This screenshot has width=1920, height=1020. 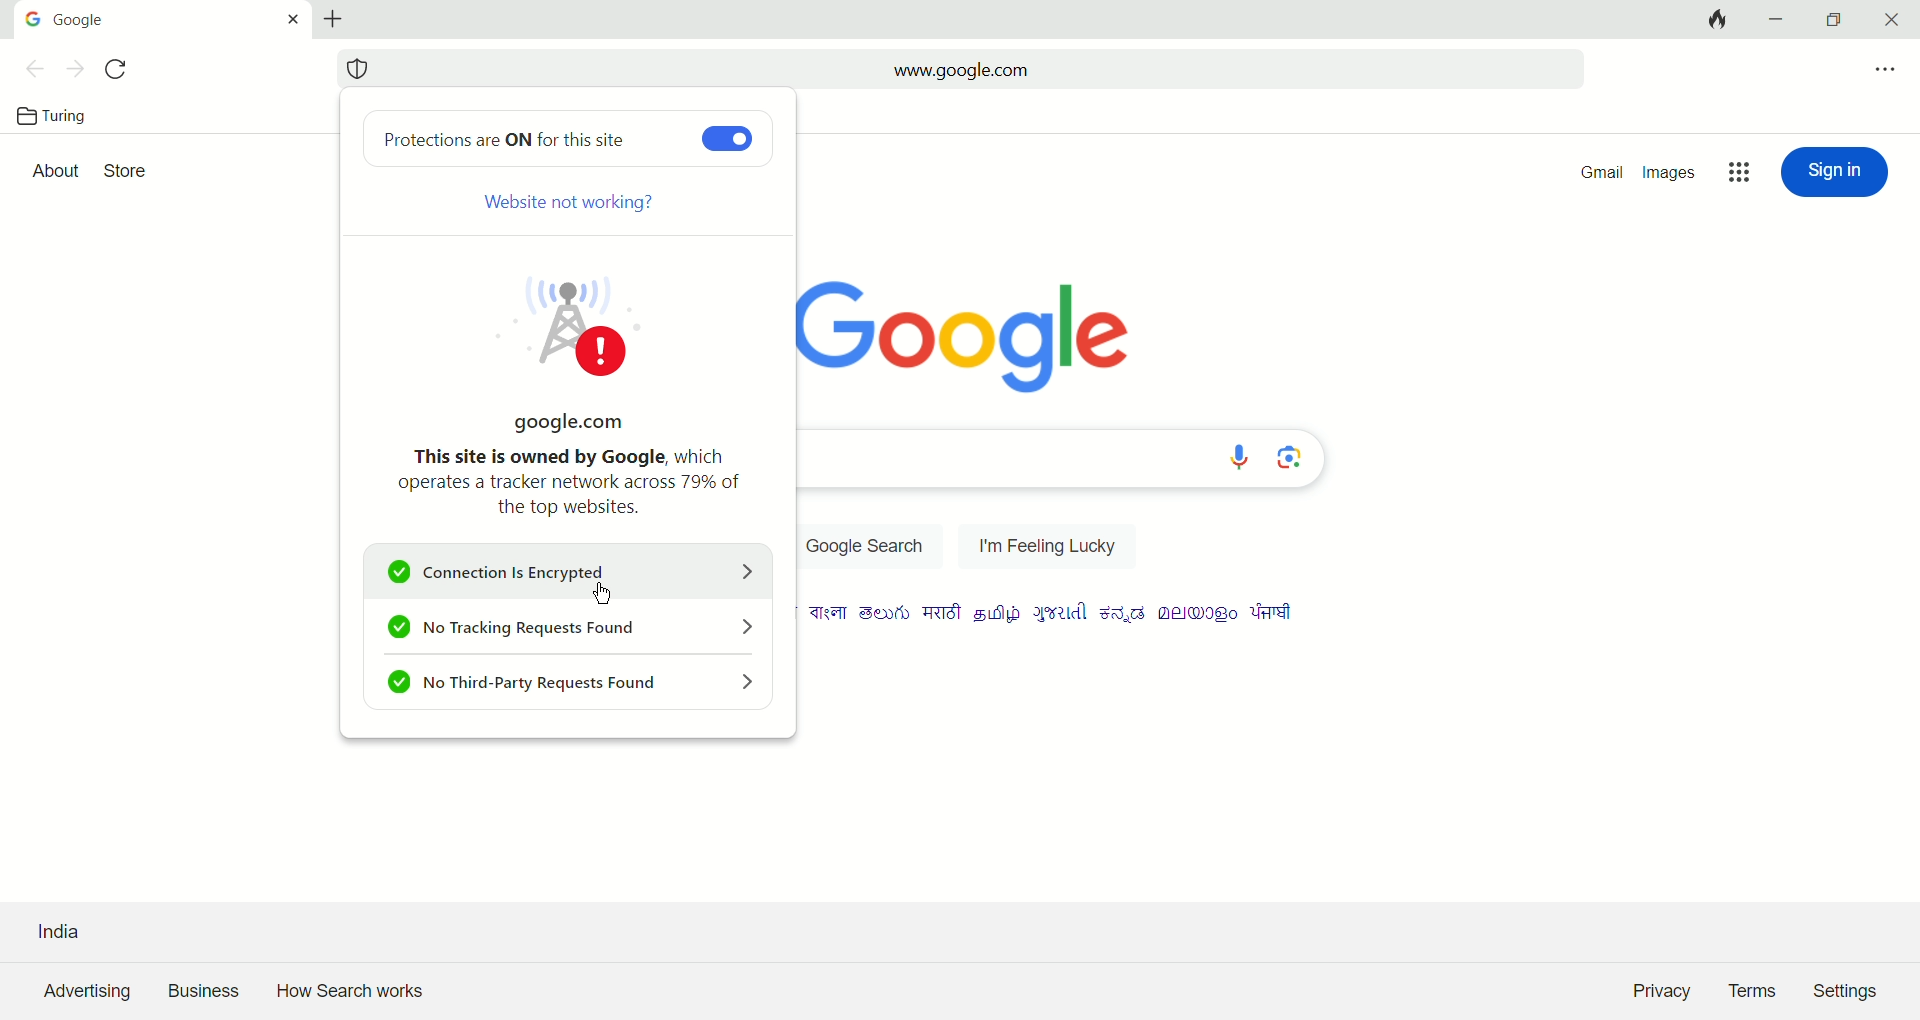 What do you see at coordinates (34, 18) in the screenshot?
I see `Google icon` at bounding box center [34, 18].